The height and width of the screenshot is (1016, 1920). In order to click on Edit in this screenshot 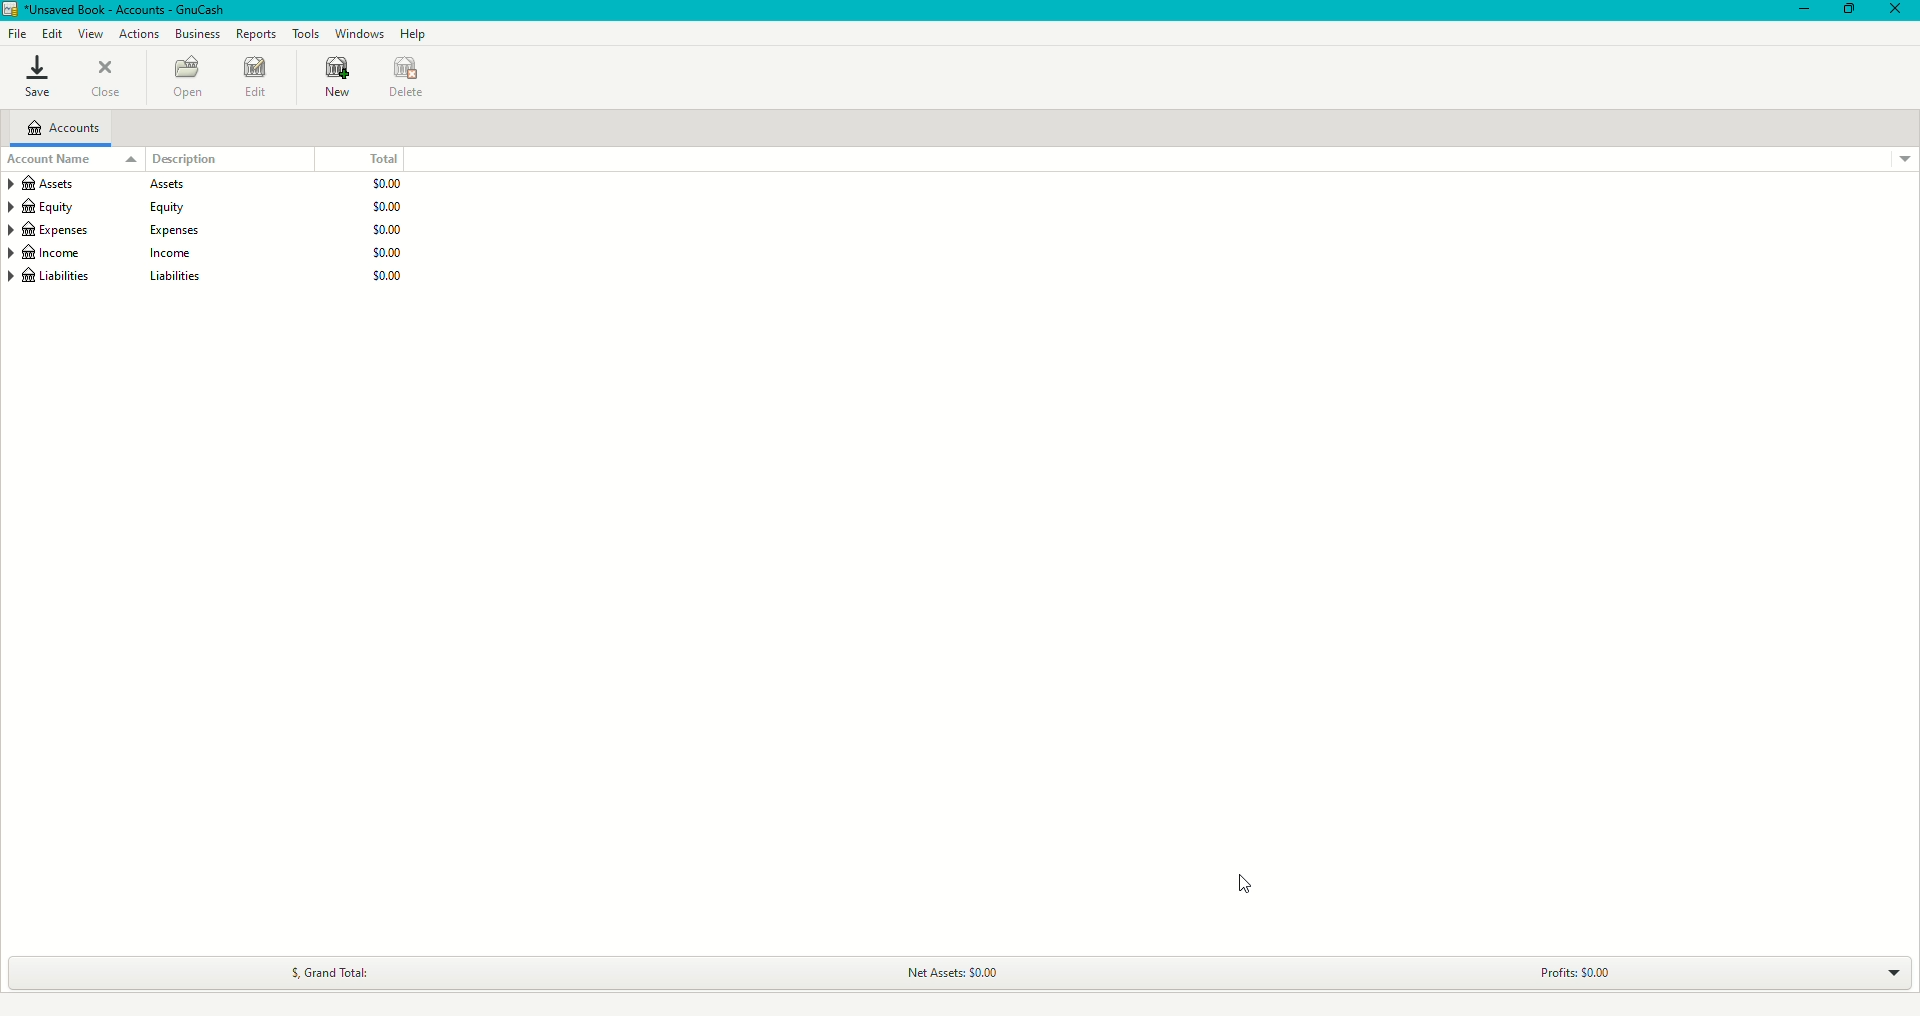, I will do `click(51, 33)`.